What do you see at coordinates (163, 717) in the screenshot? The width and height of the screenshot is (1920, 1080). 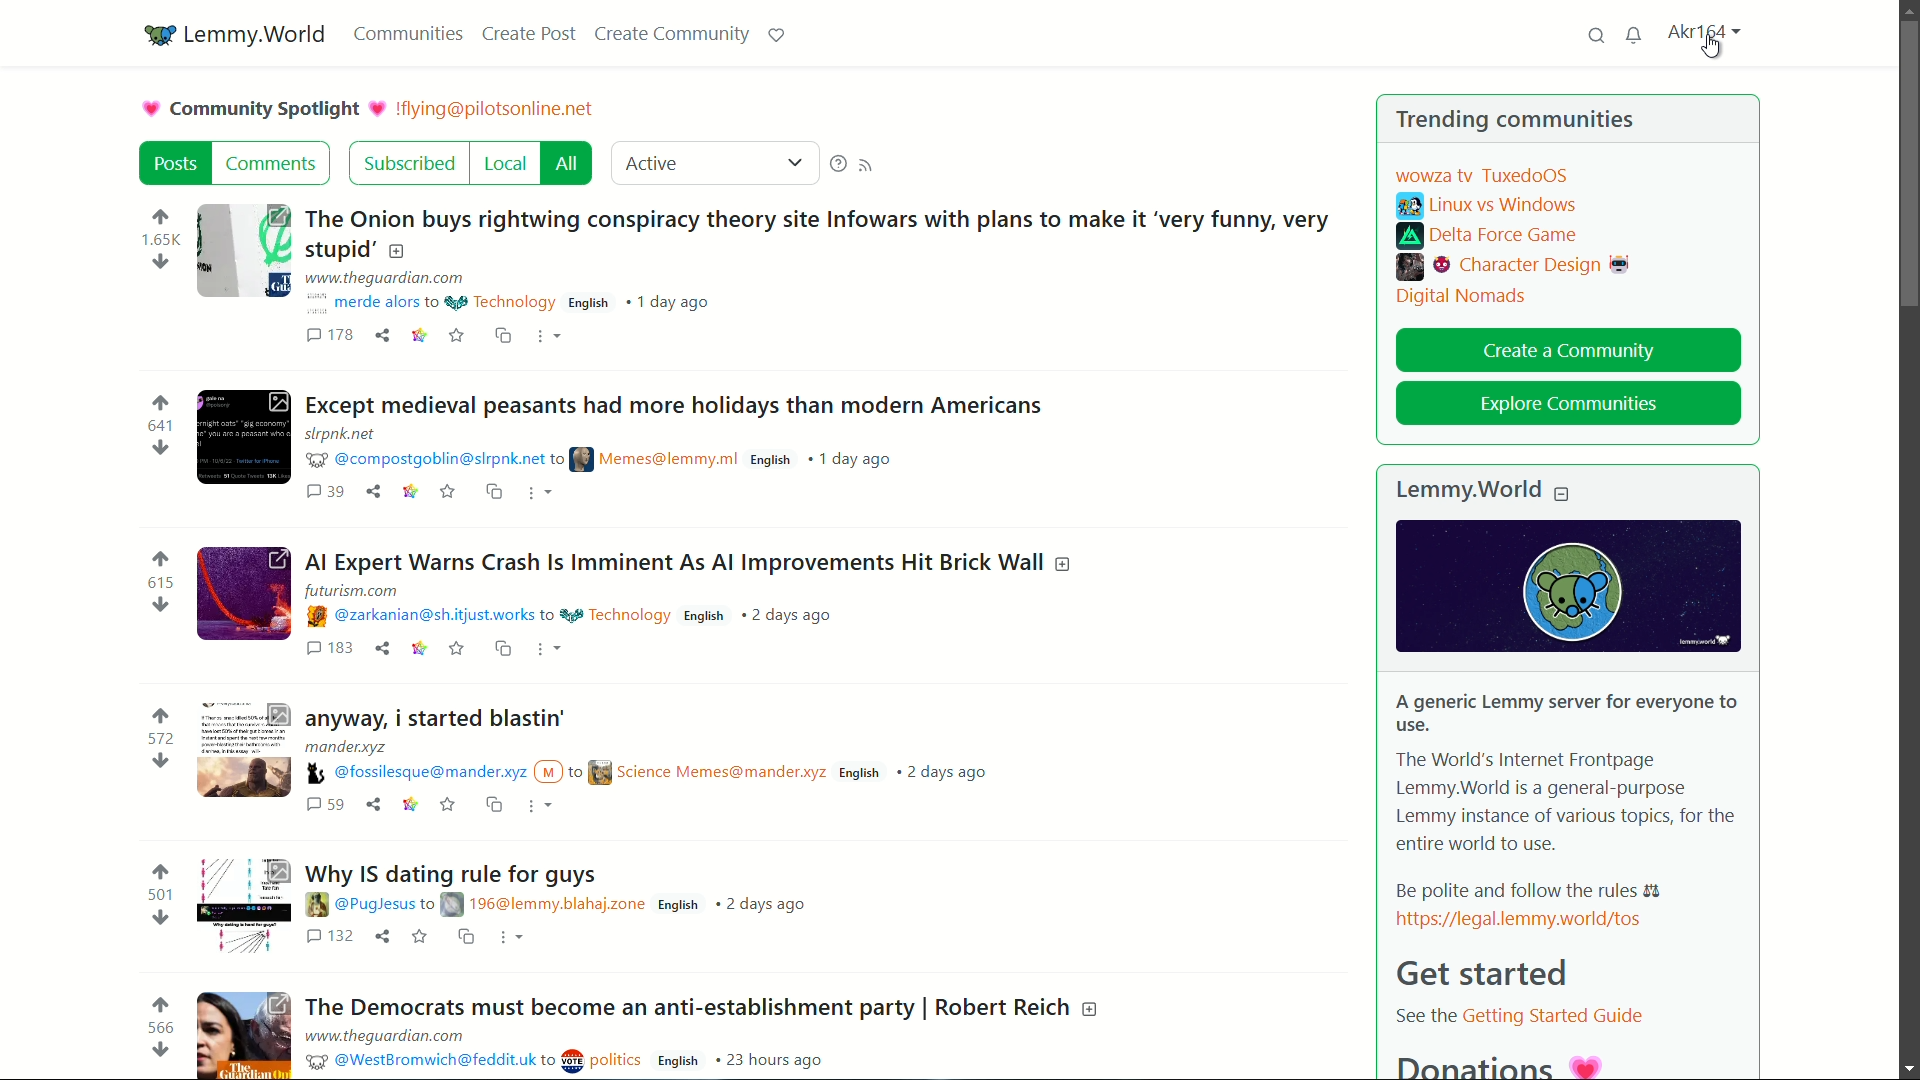 I see `upvote` at bounding box center [163, 717].